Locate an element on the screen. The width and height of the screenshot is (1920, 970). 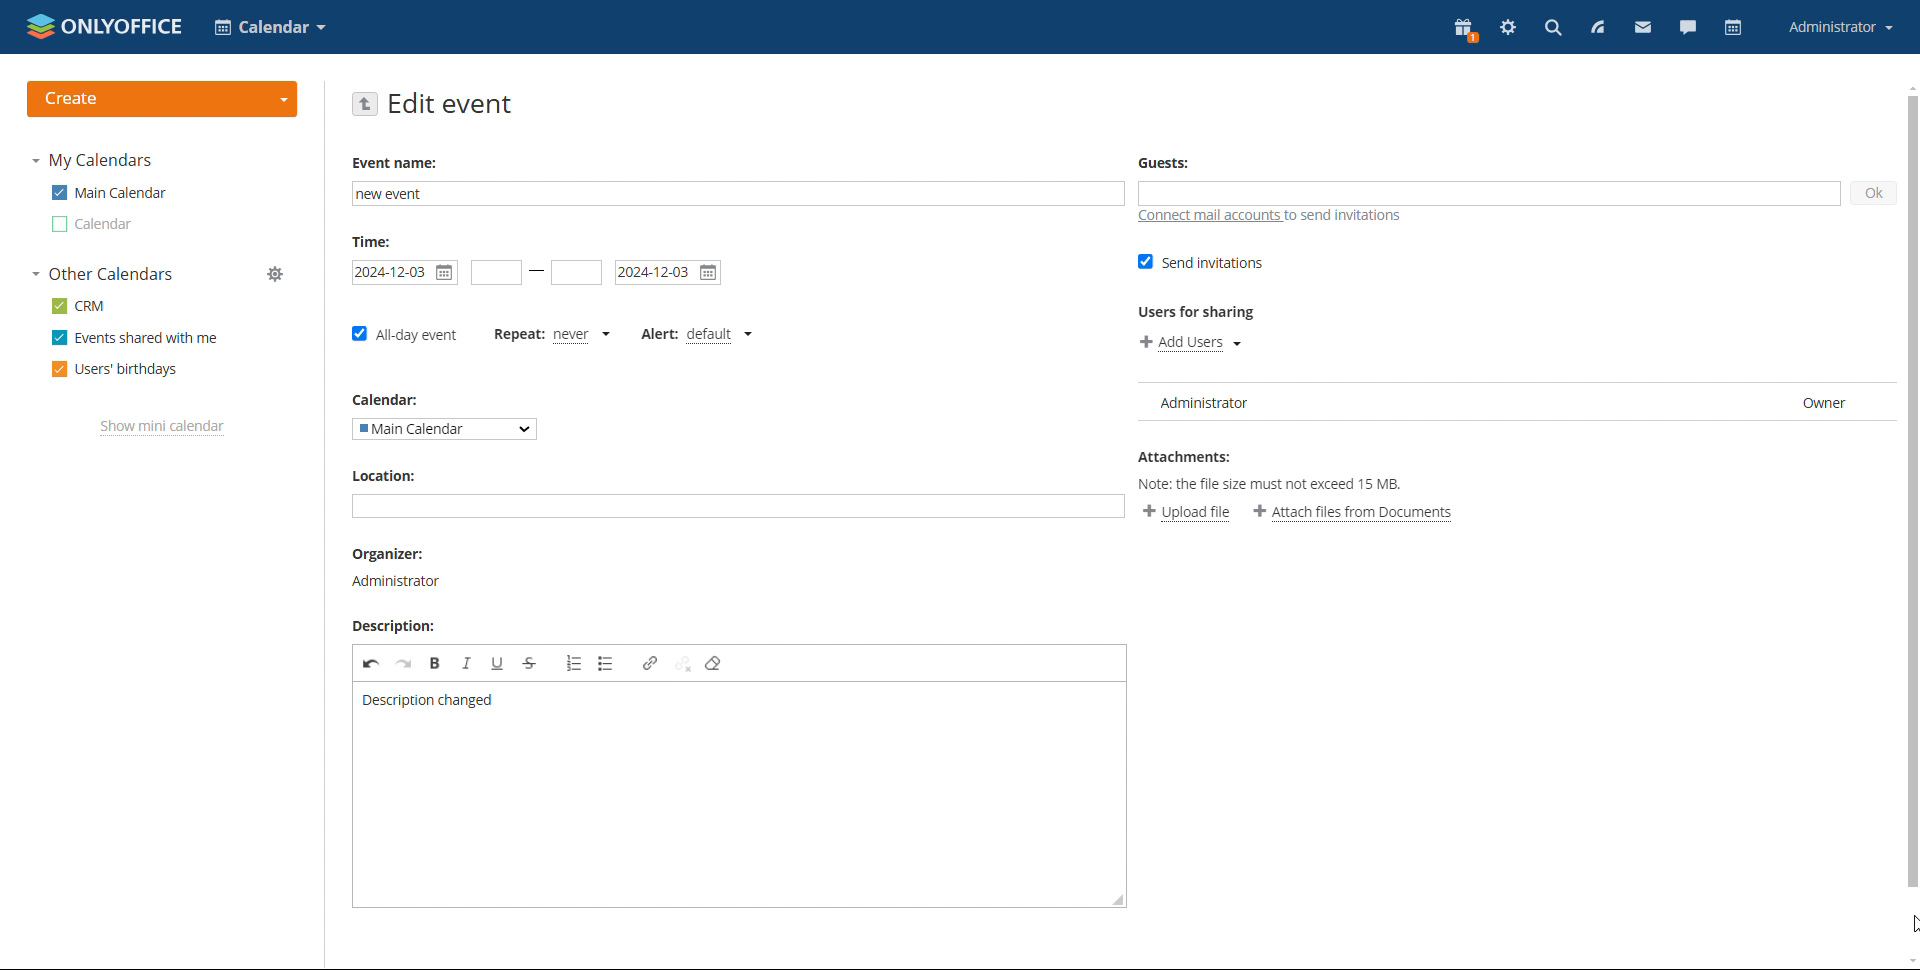
Organizer: is located at coordinates (390, 555).